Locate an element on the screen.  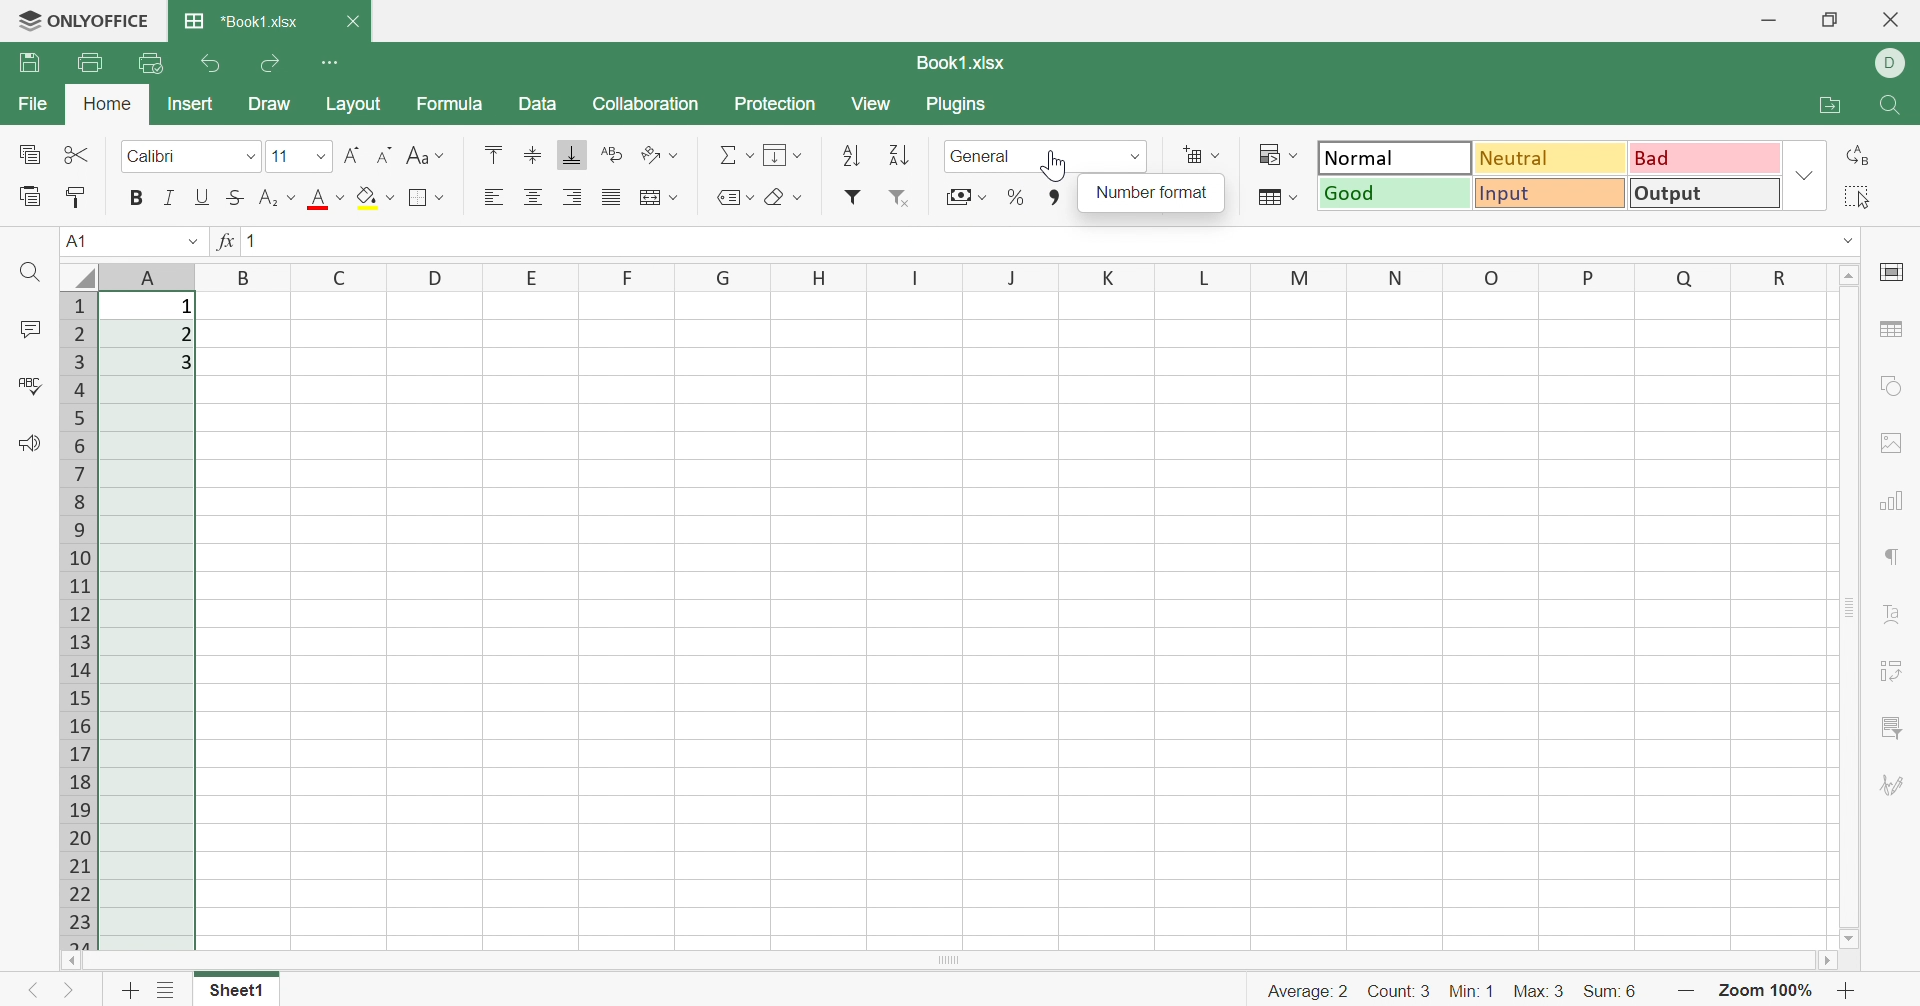
Align right is located at coordinates (573, 197).